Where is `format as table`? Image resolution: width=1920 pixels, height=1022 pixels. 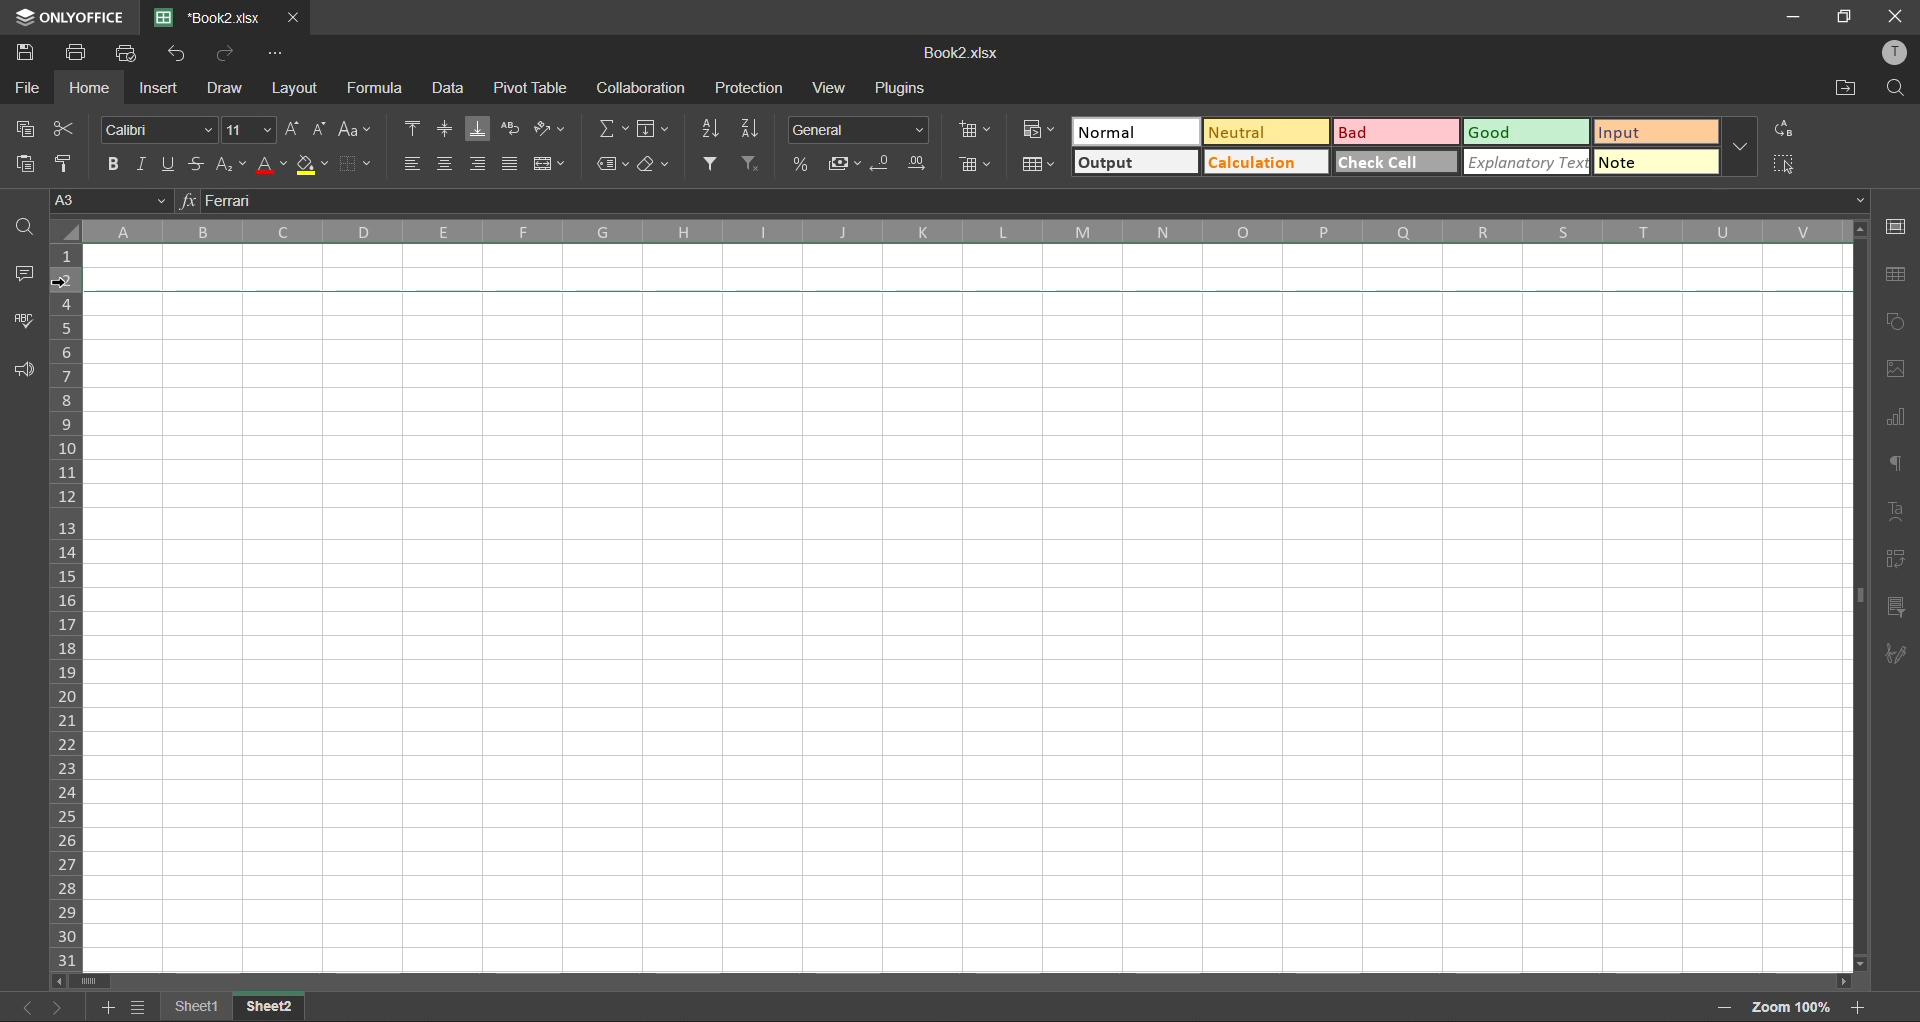
format as table is located at coordinates (1042, 166).